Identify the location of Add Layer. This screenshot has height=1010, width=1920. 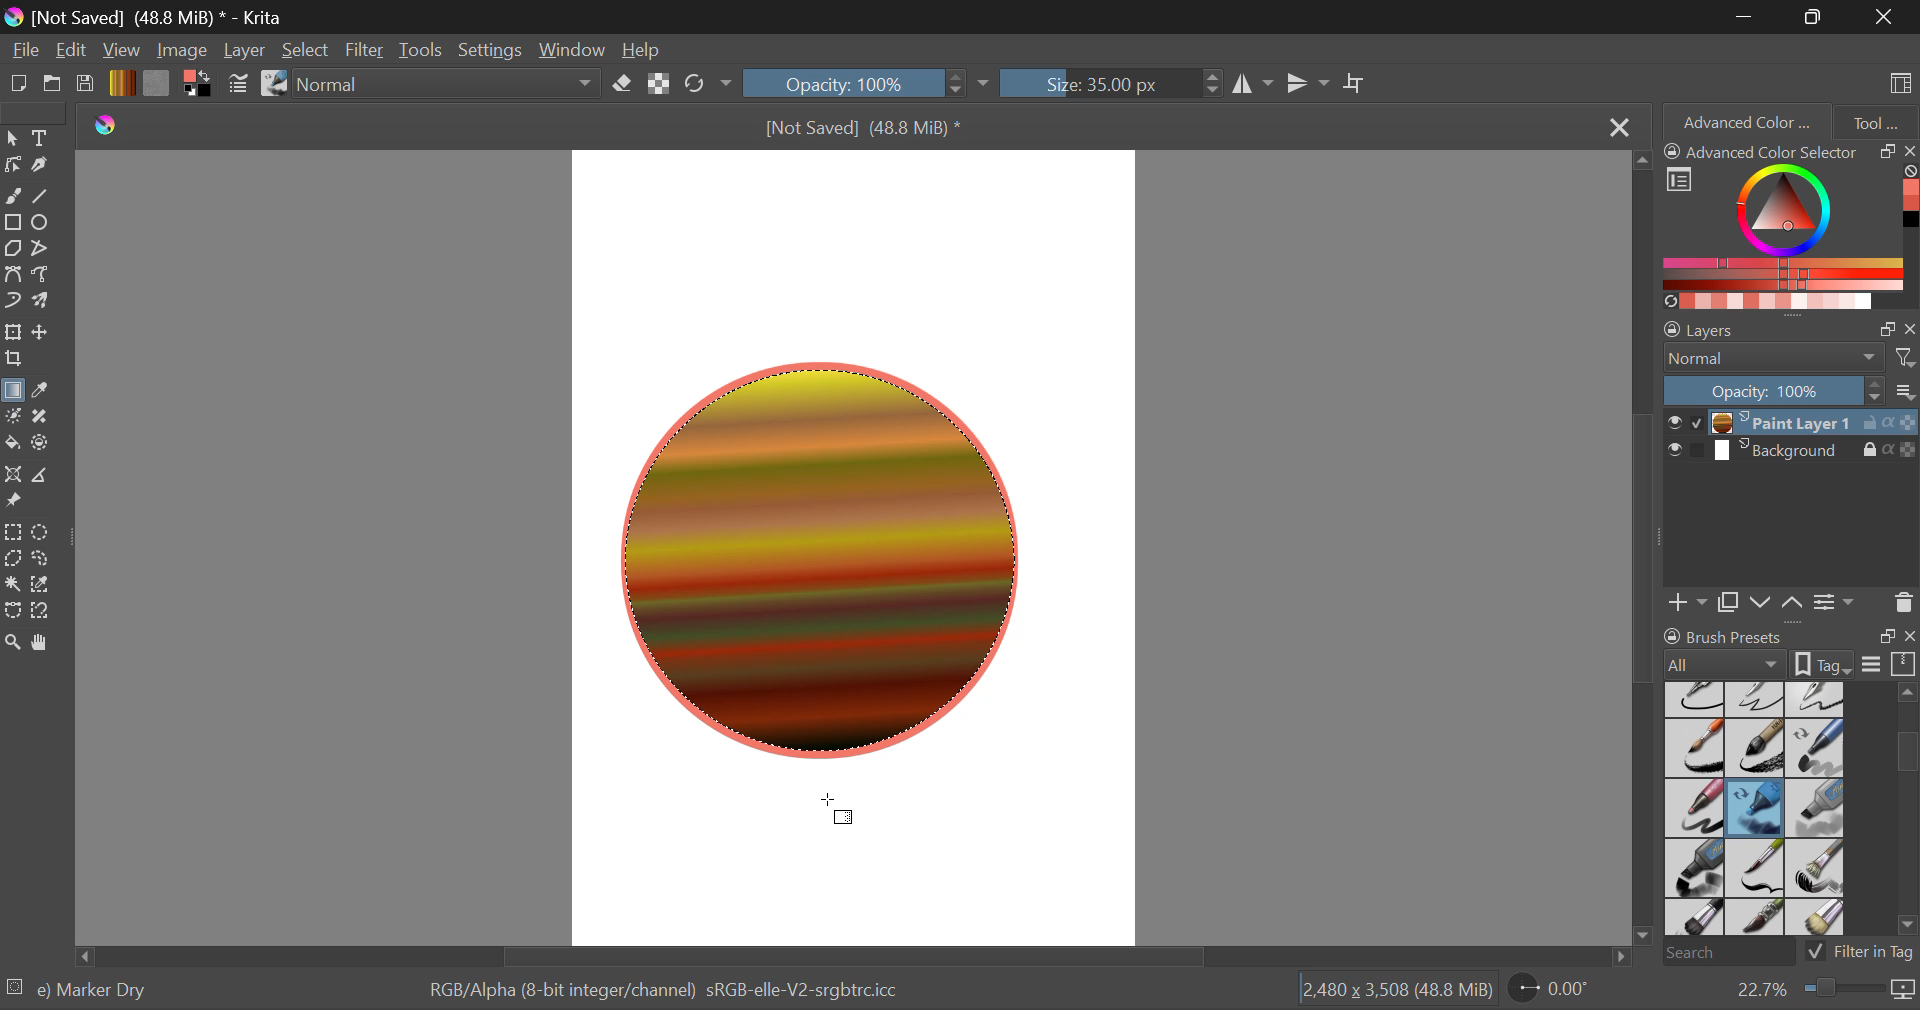
(1688, 600).